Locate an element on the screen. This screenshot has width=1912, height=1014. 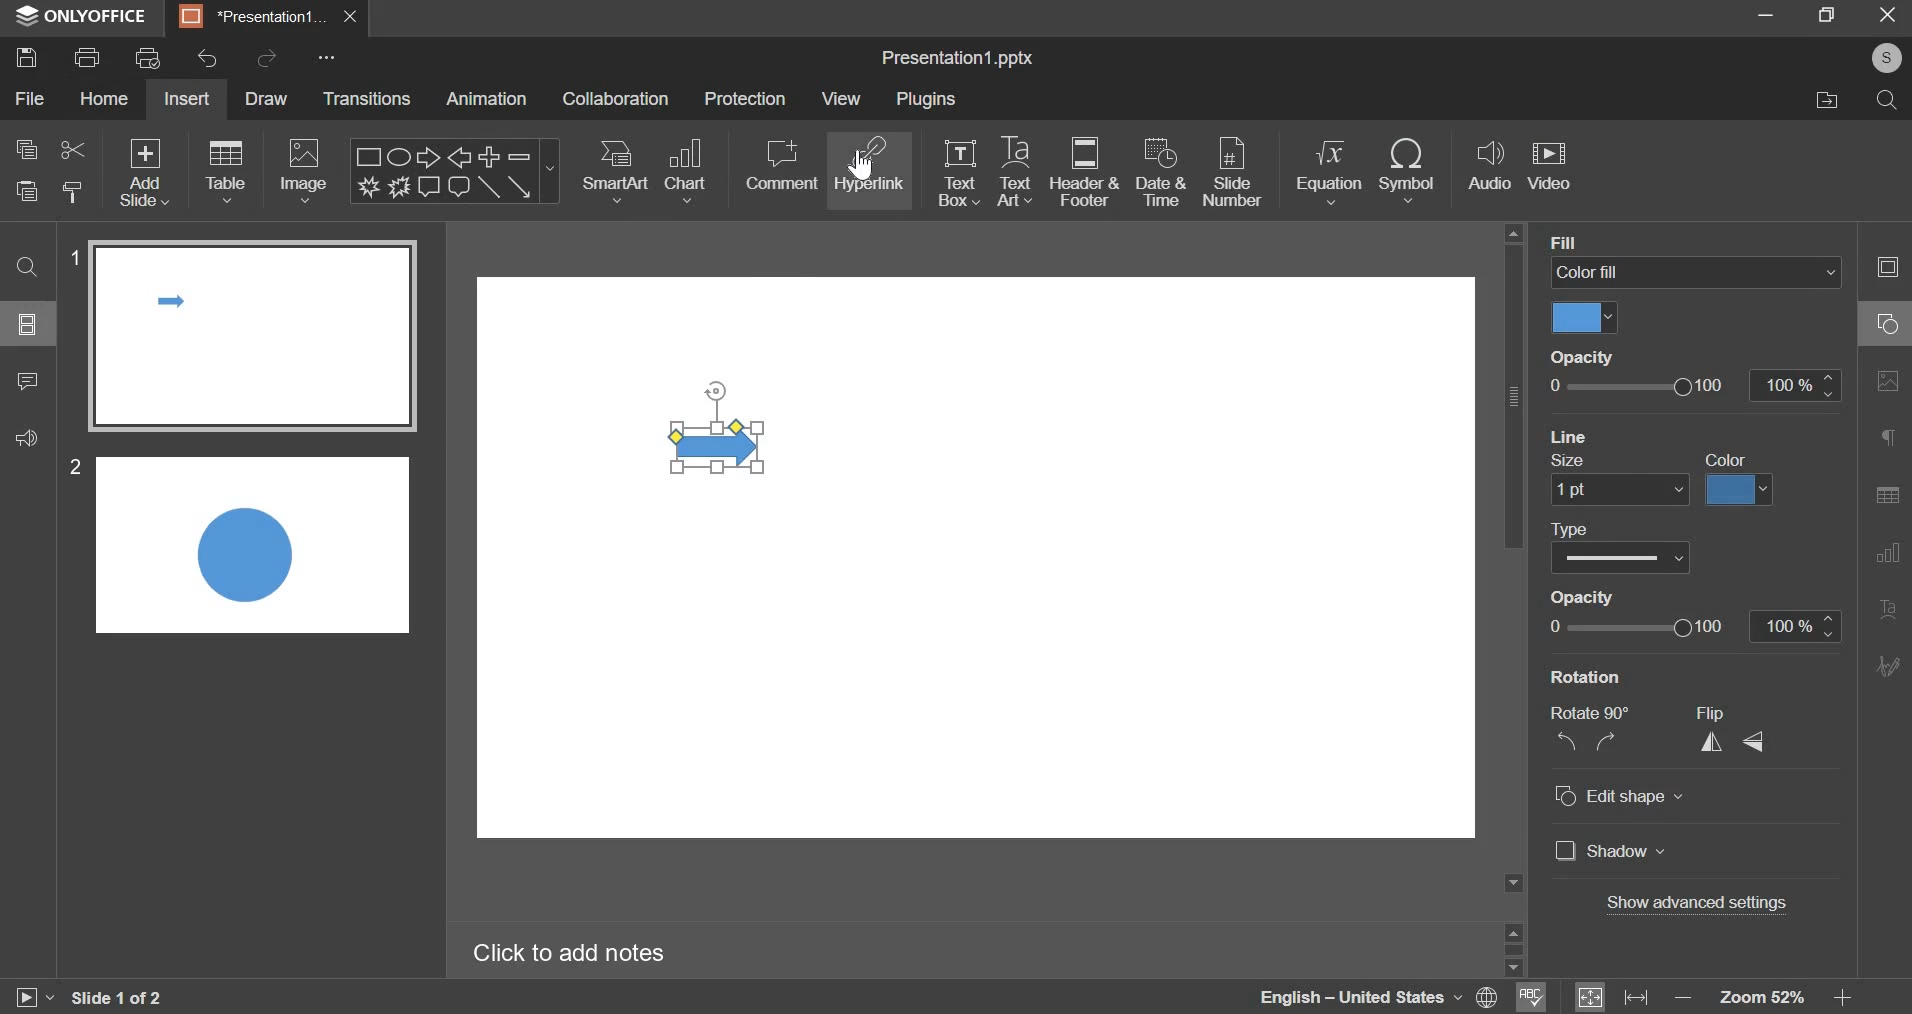
Rectangle is located at coordinates (368, 156).